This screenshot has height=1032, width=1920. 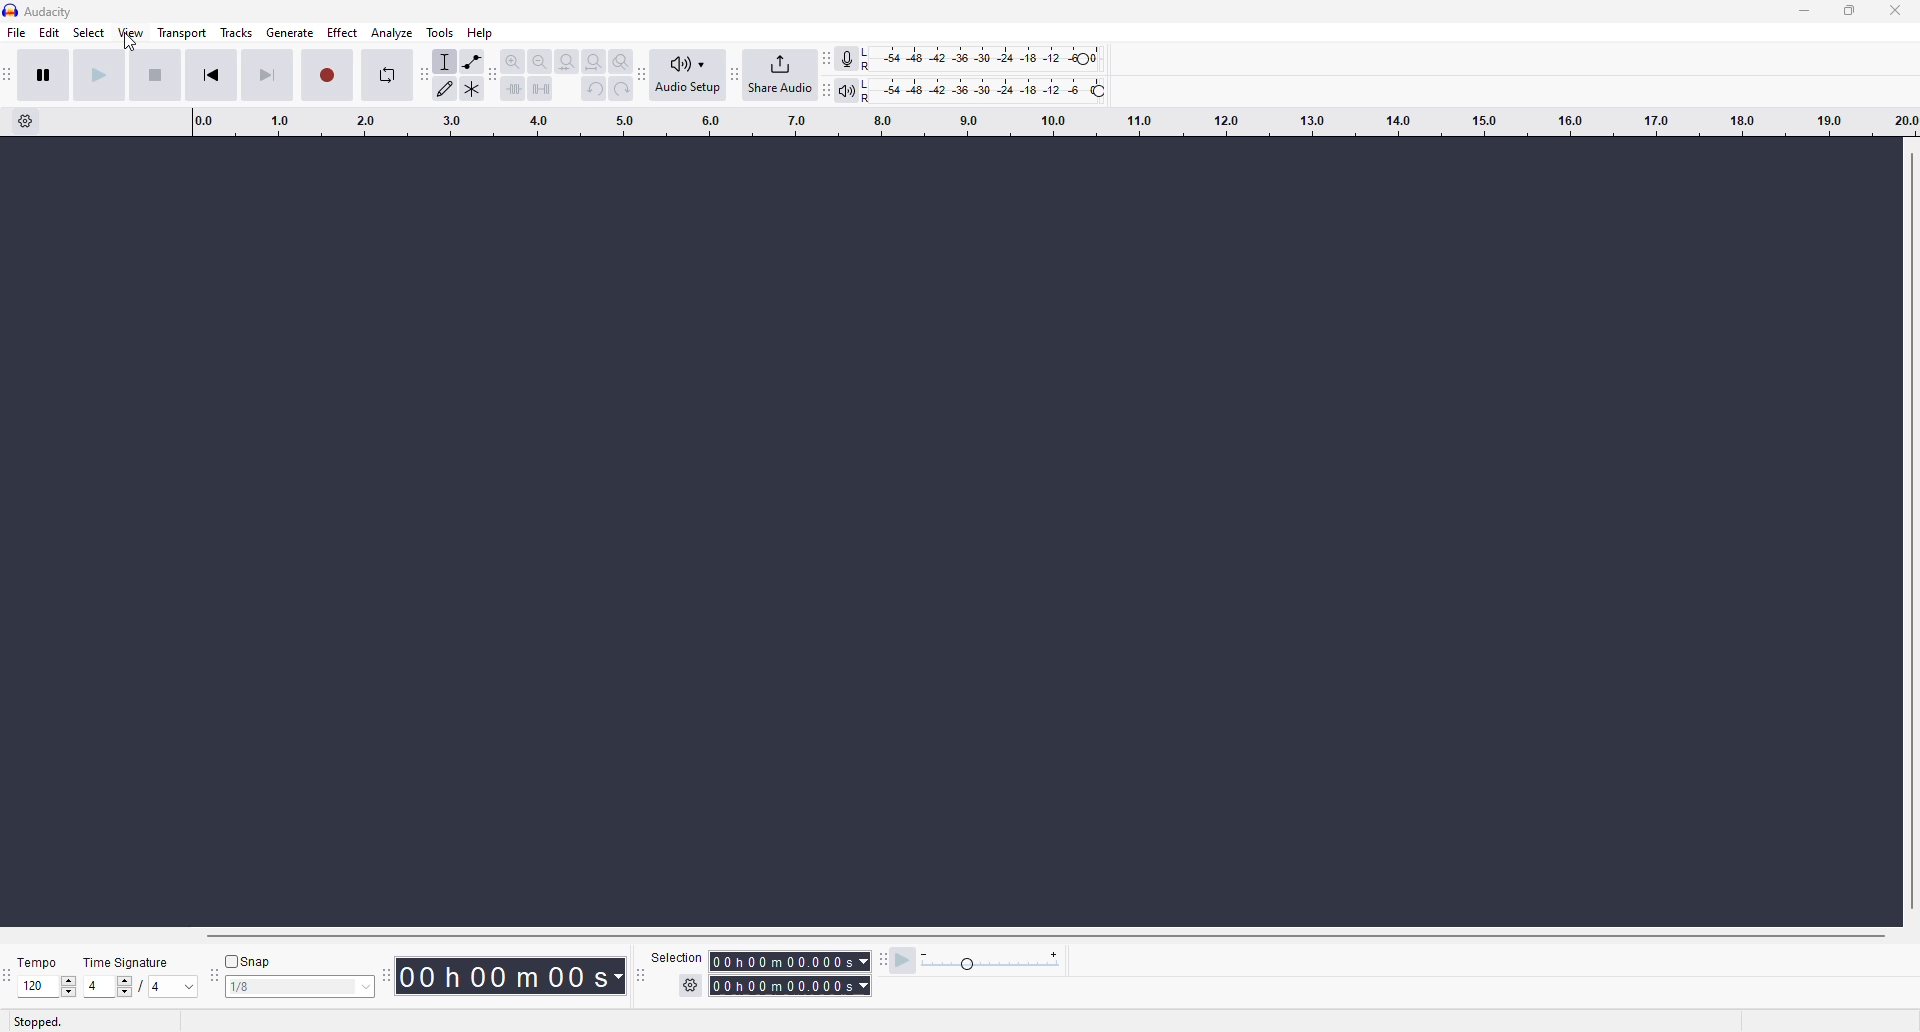 I want to click on playback speed, so click(x=993, y=961).